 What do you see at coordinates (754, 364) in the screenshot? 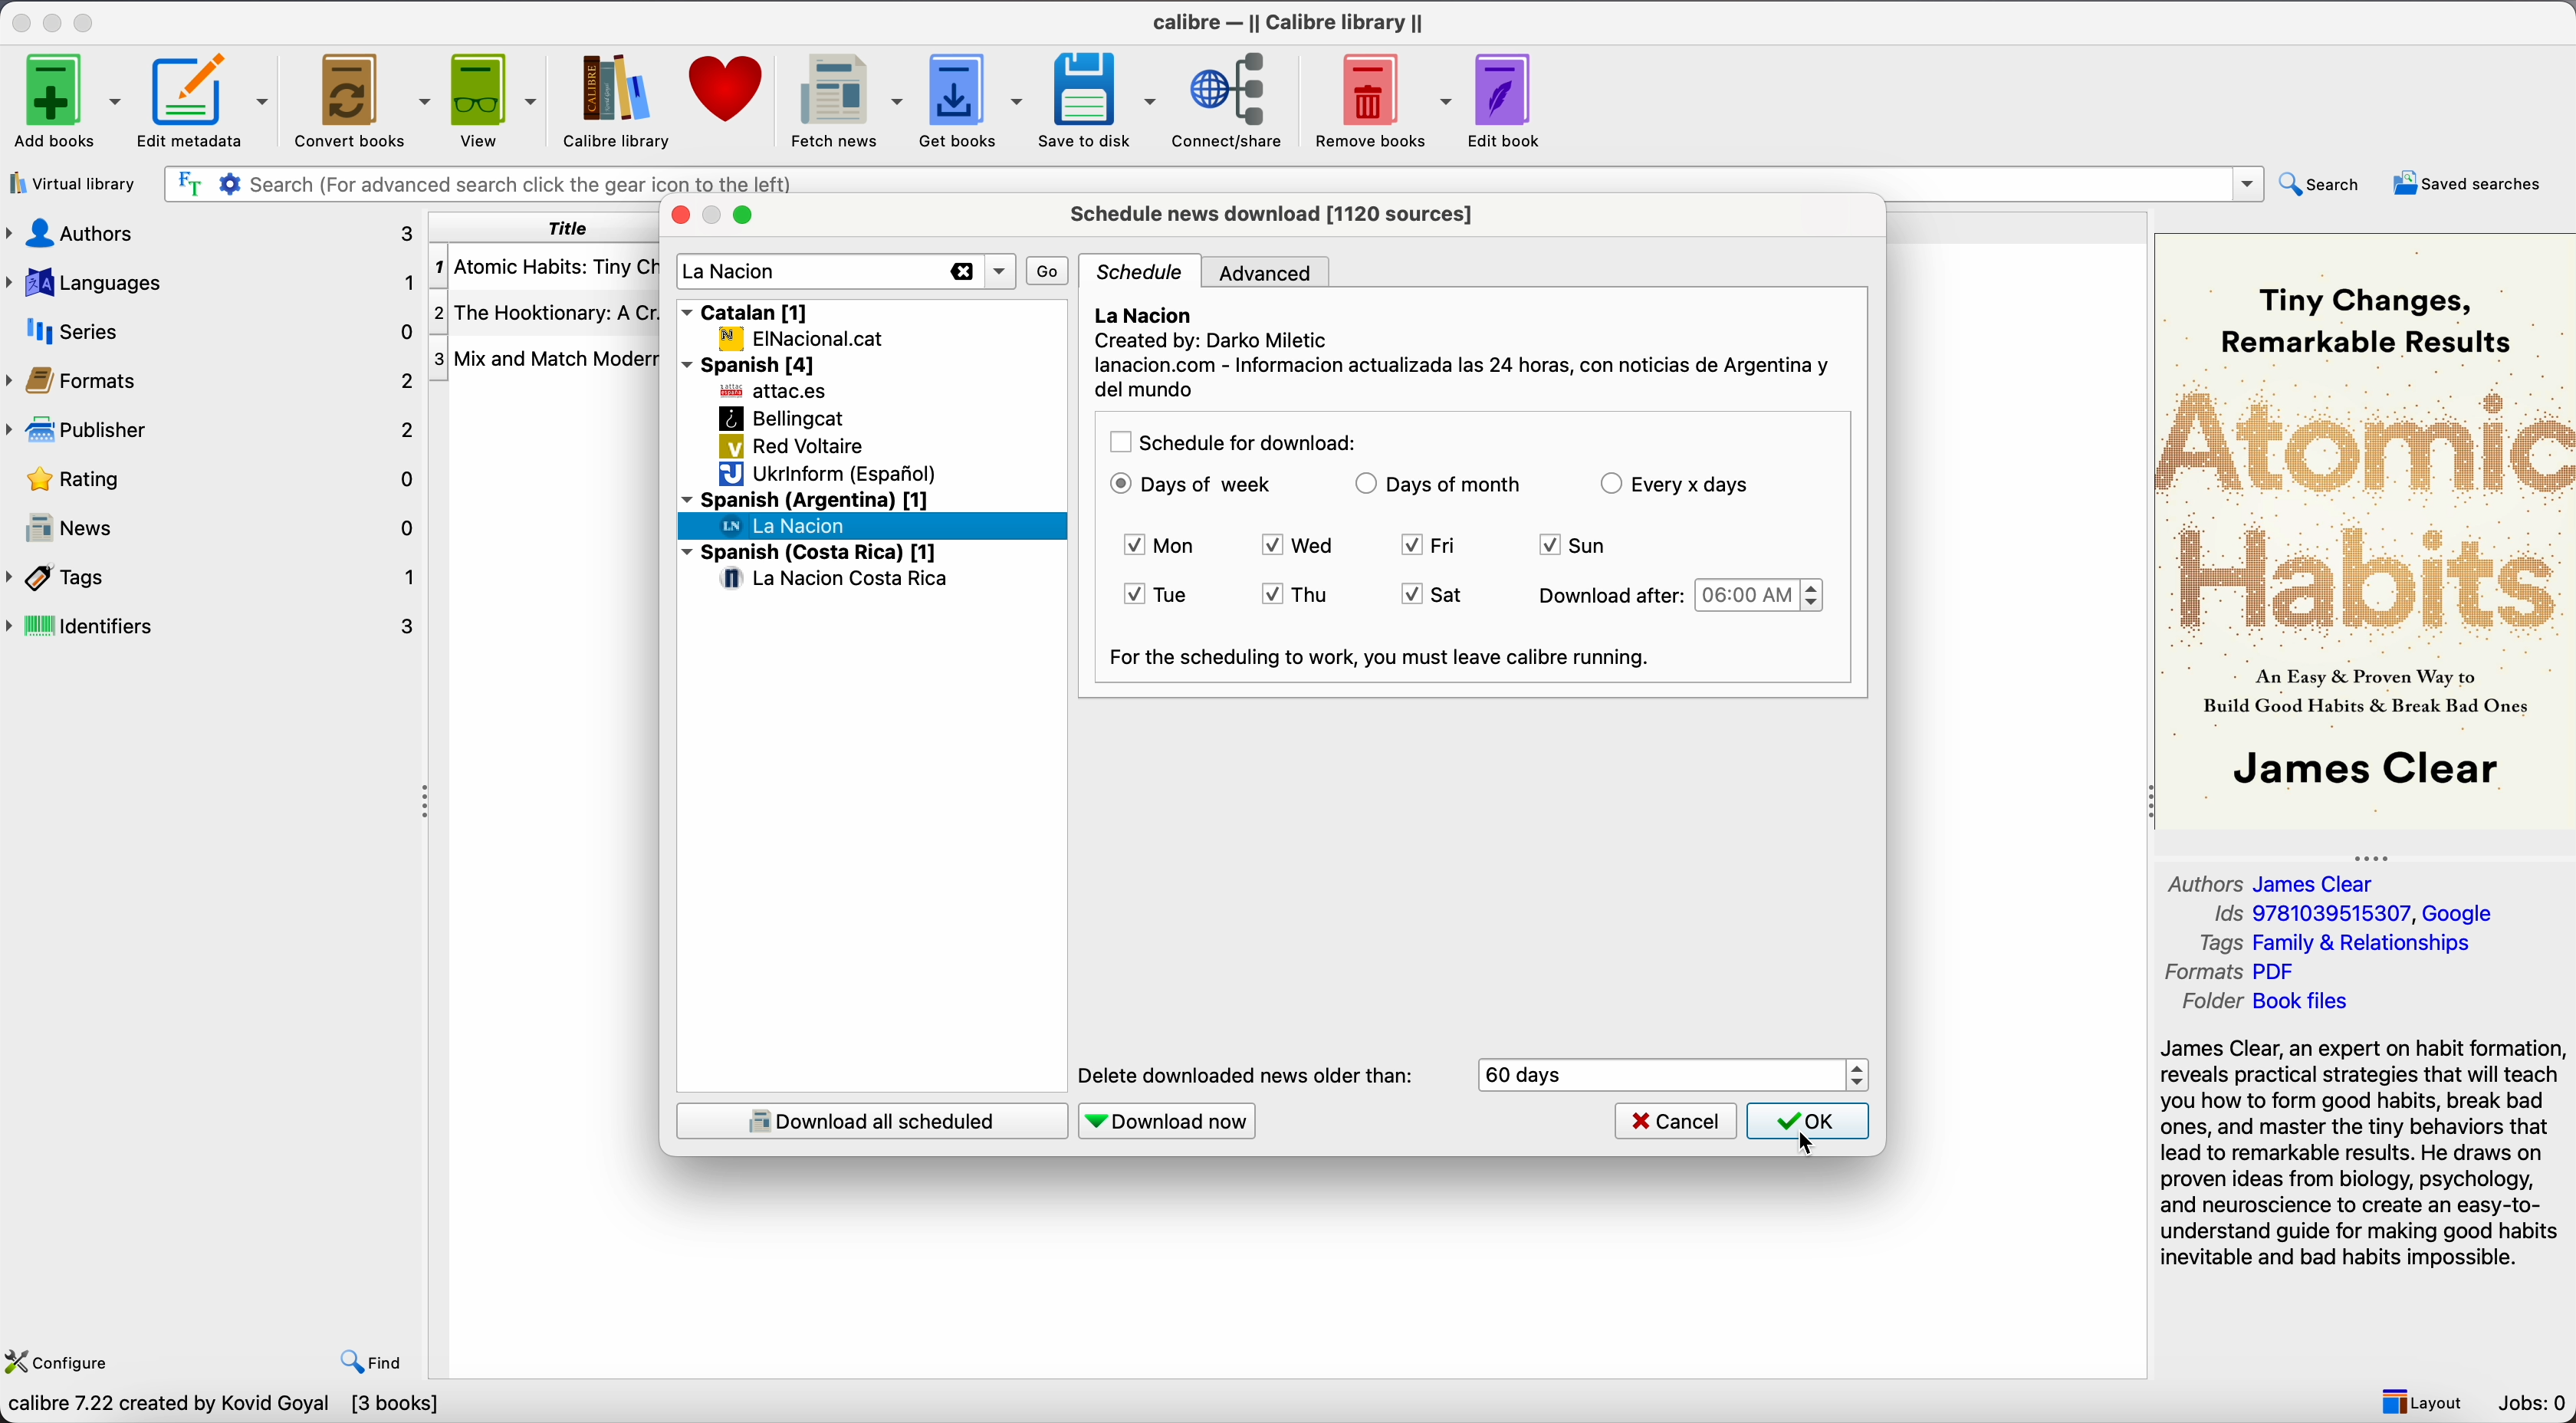
I see `spanish [4]` at bounding box center [754, 364].